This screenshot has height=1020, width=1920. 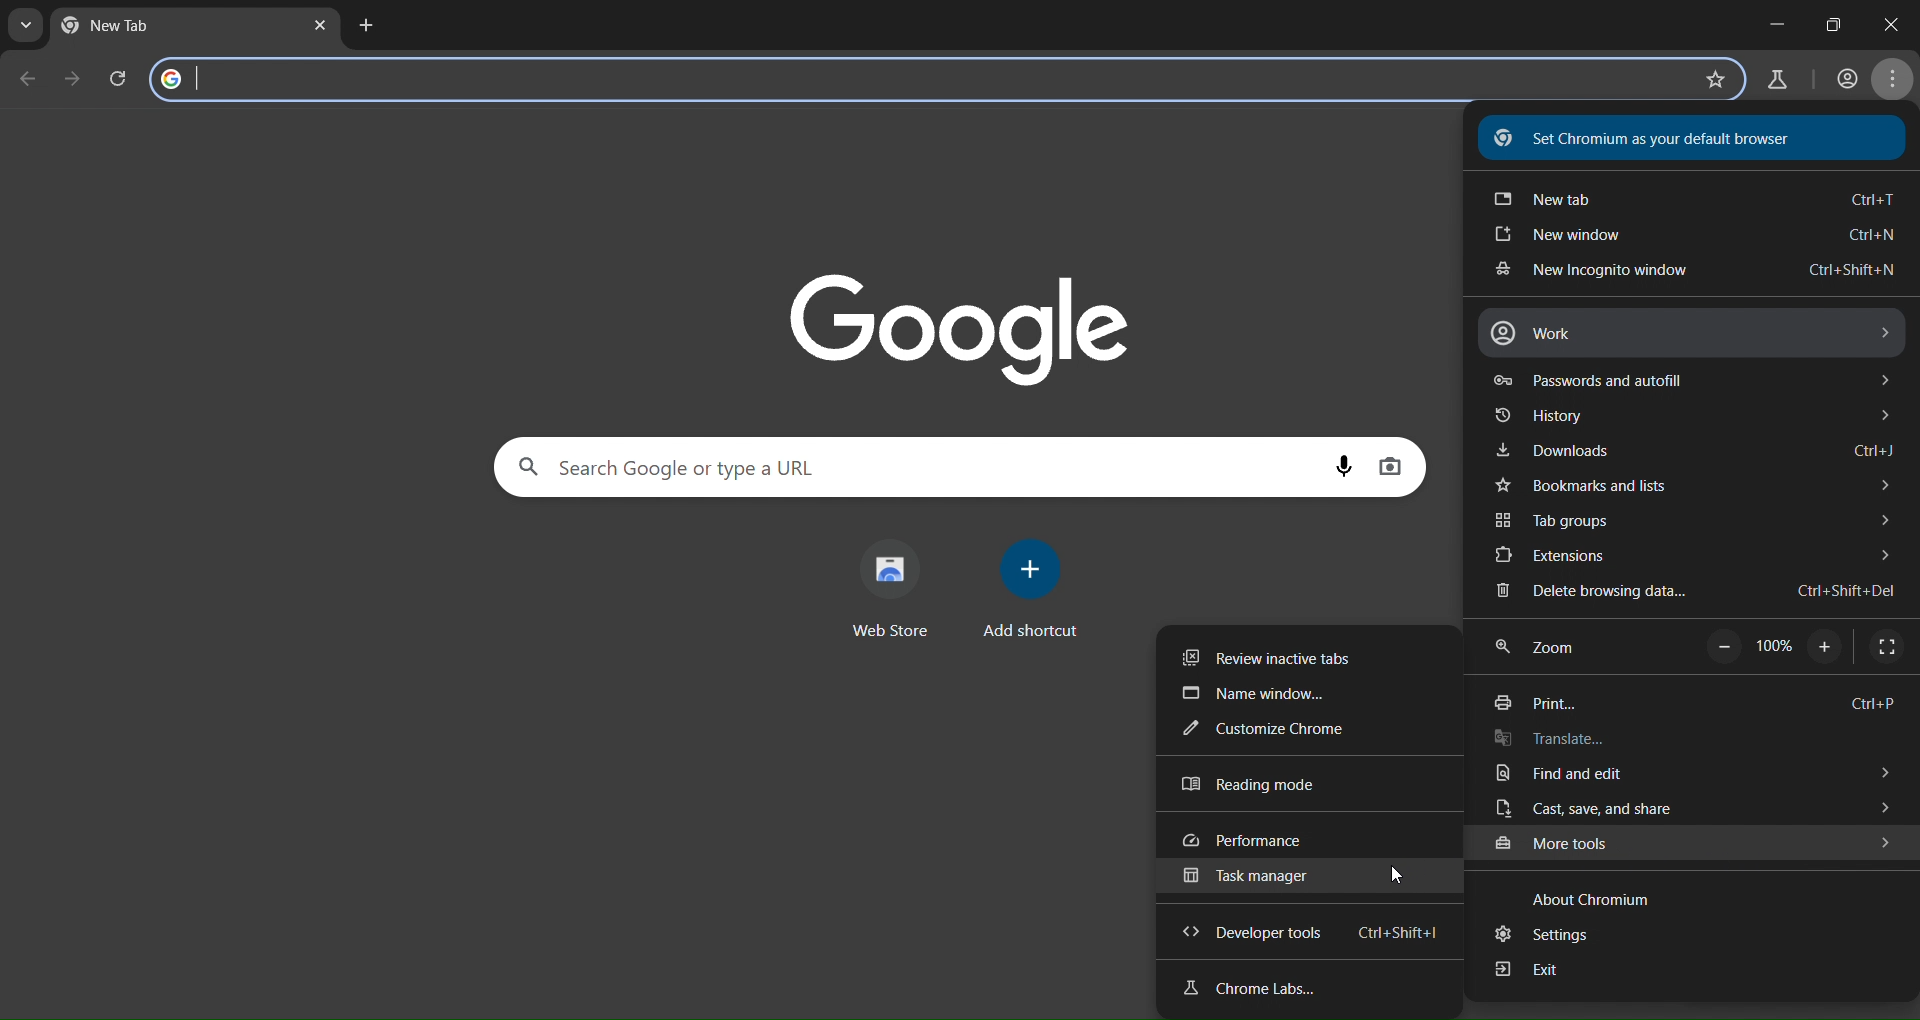 What do you see at coordinates (1834, 20) in the screenshot?
I see `maximize` at bounding box center [1834, 20].